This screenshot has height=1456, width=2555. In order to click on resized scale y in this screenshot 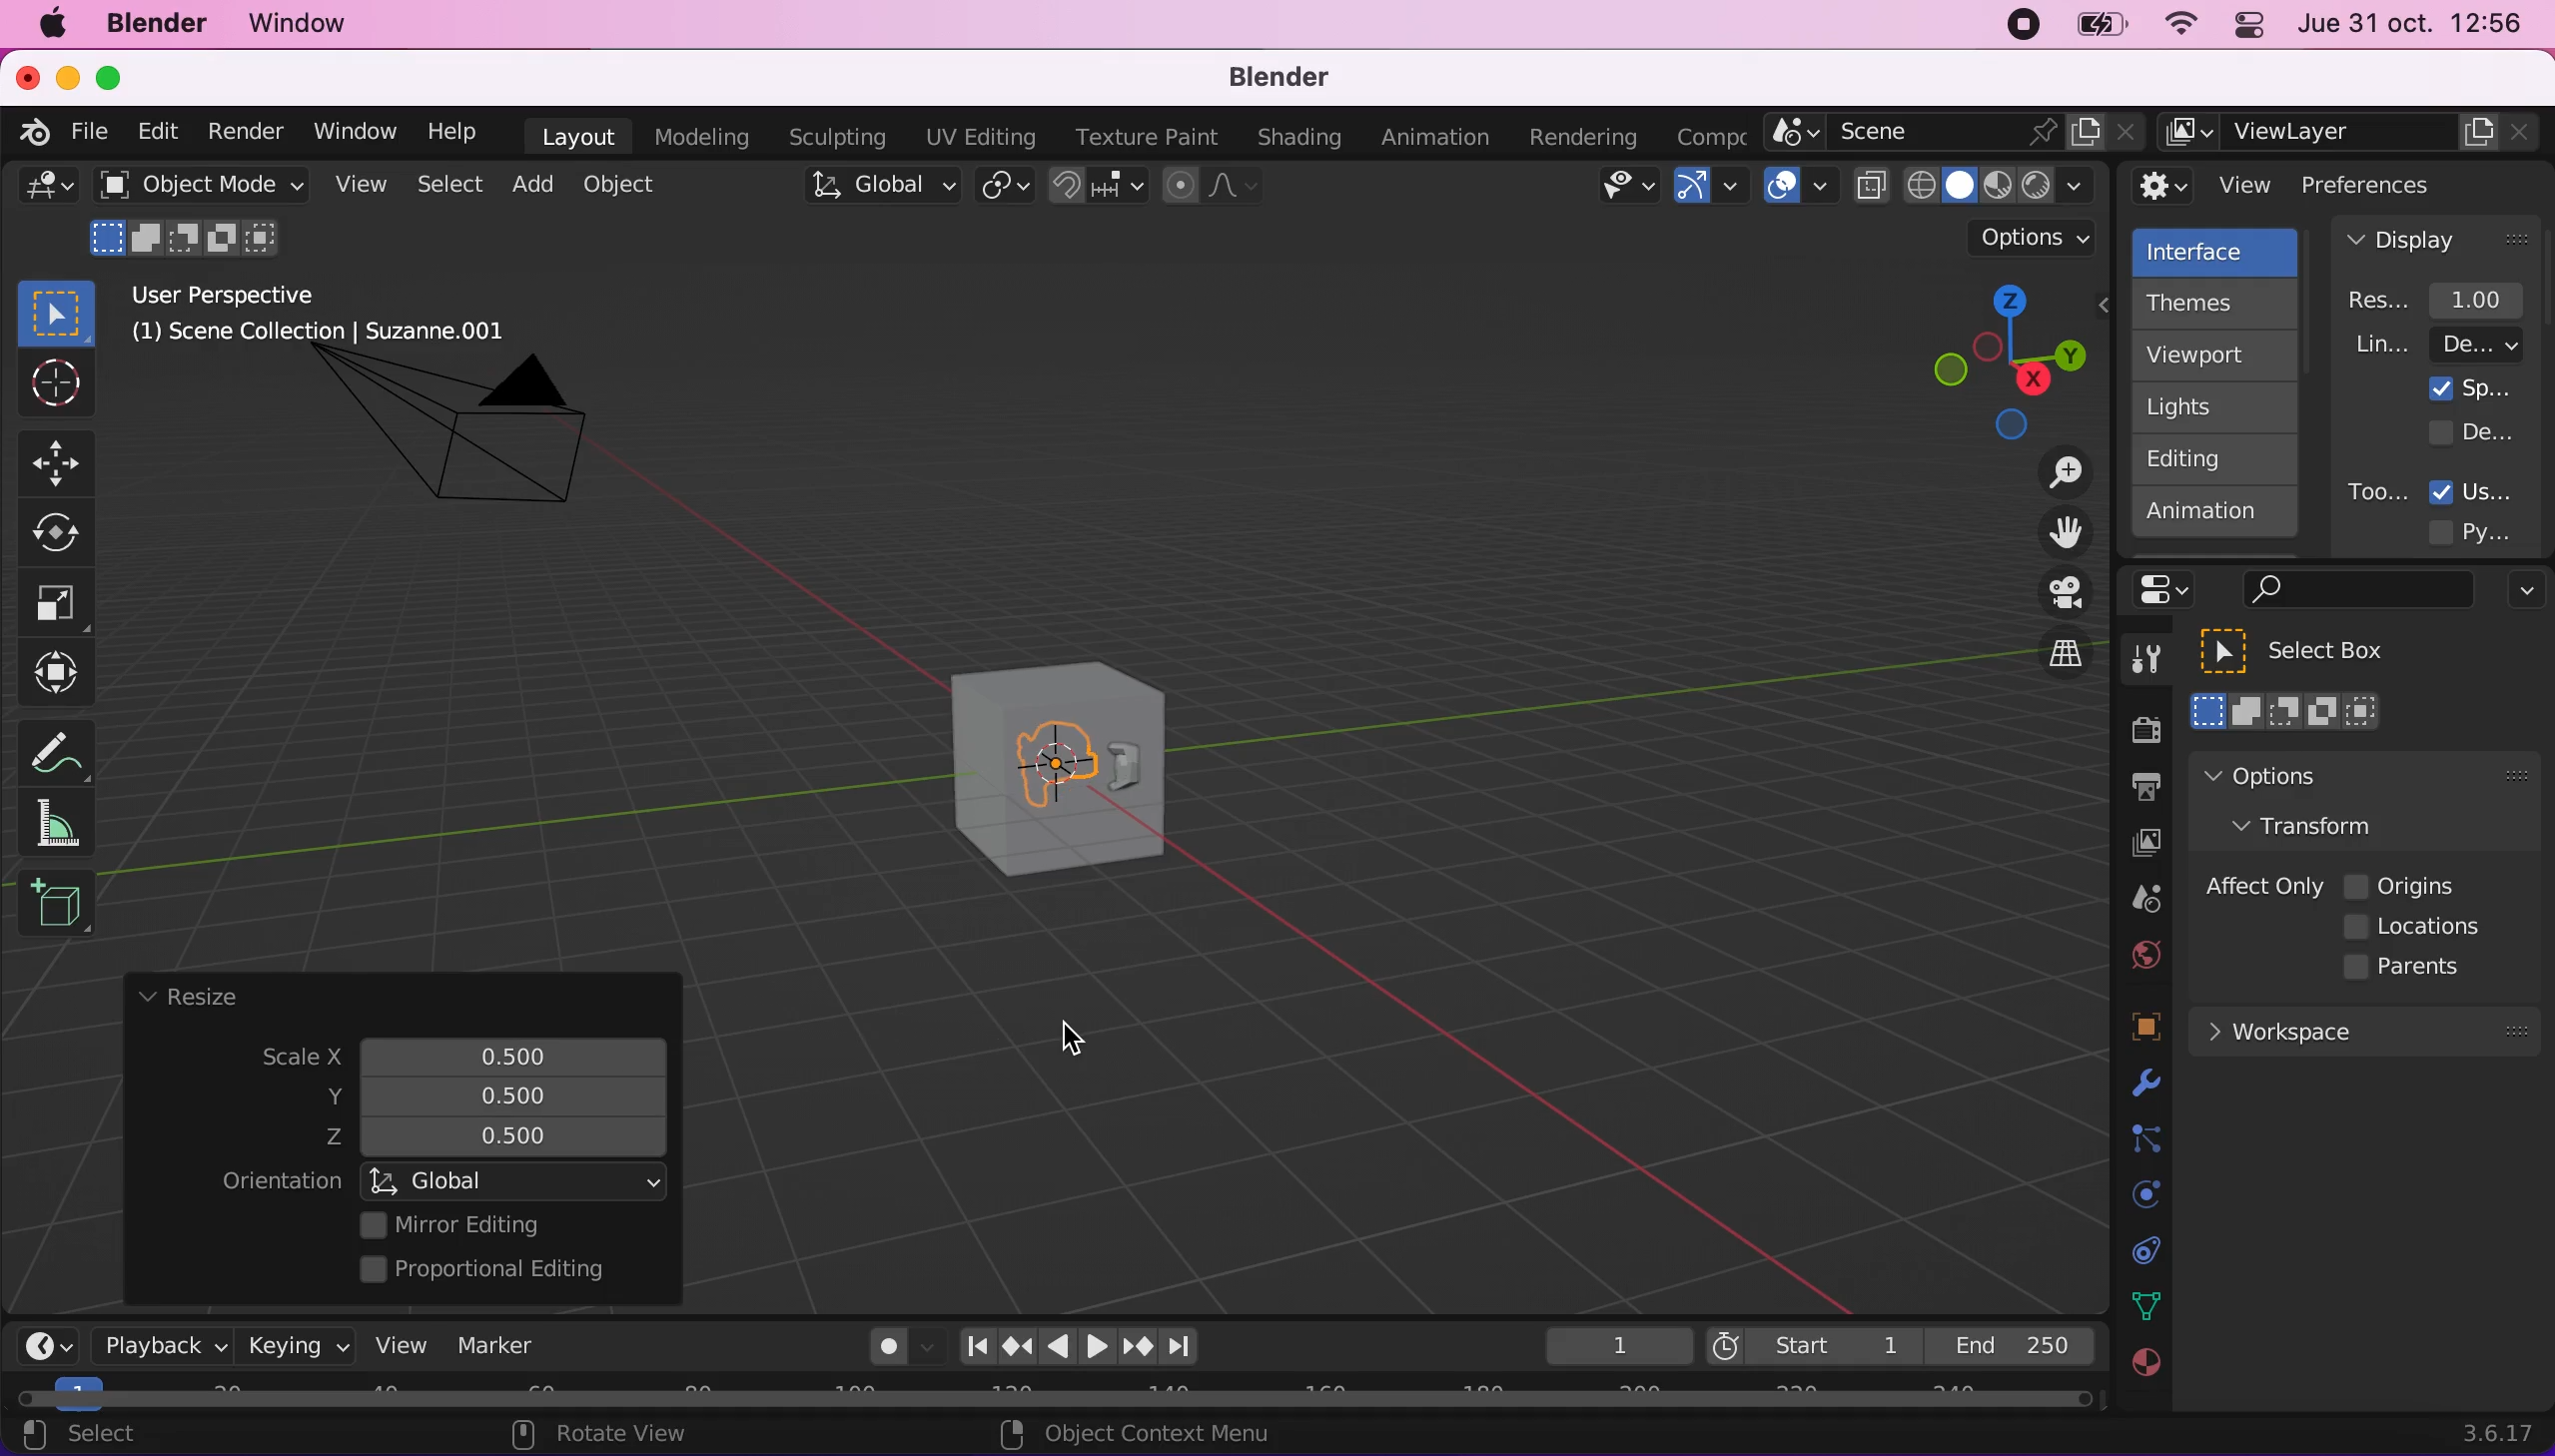, I will do `click(532, 1096)`.